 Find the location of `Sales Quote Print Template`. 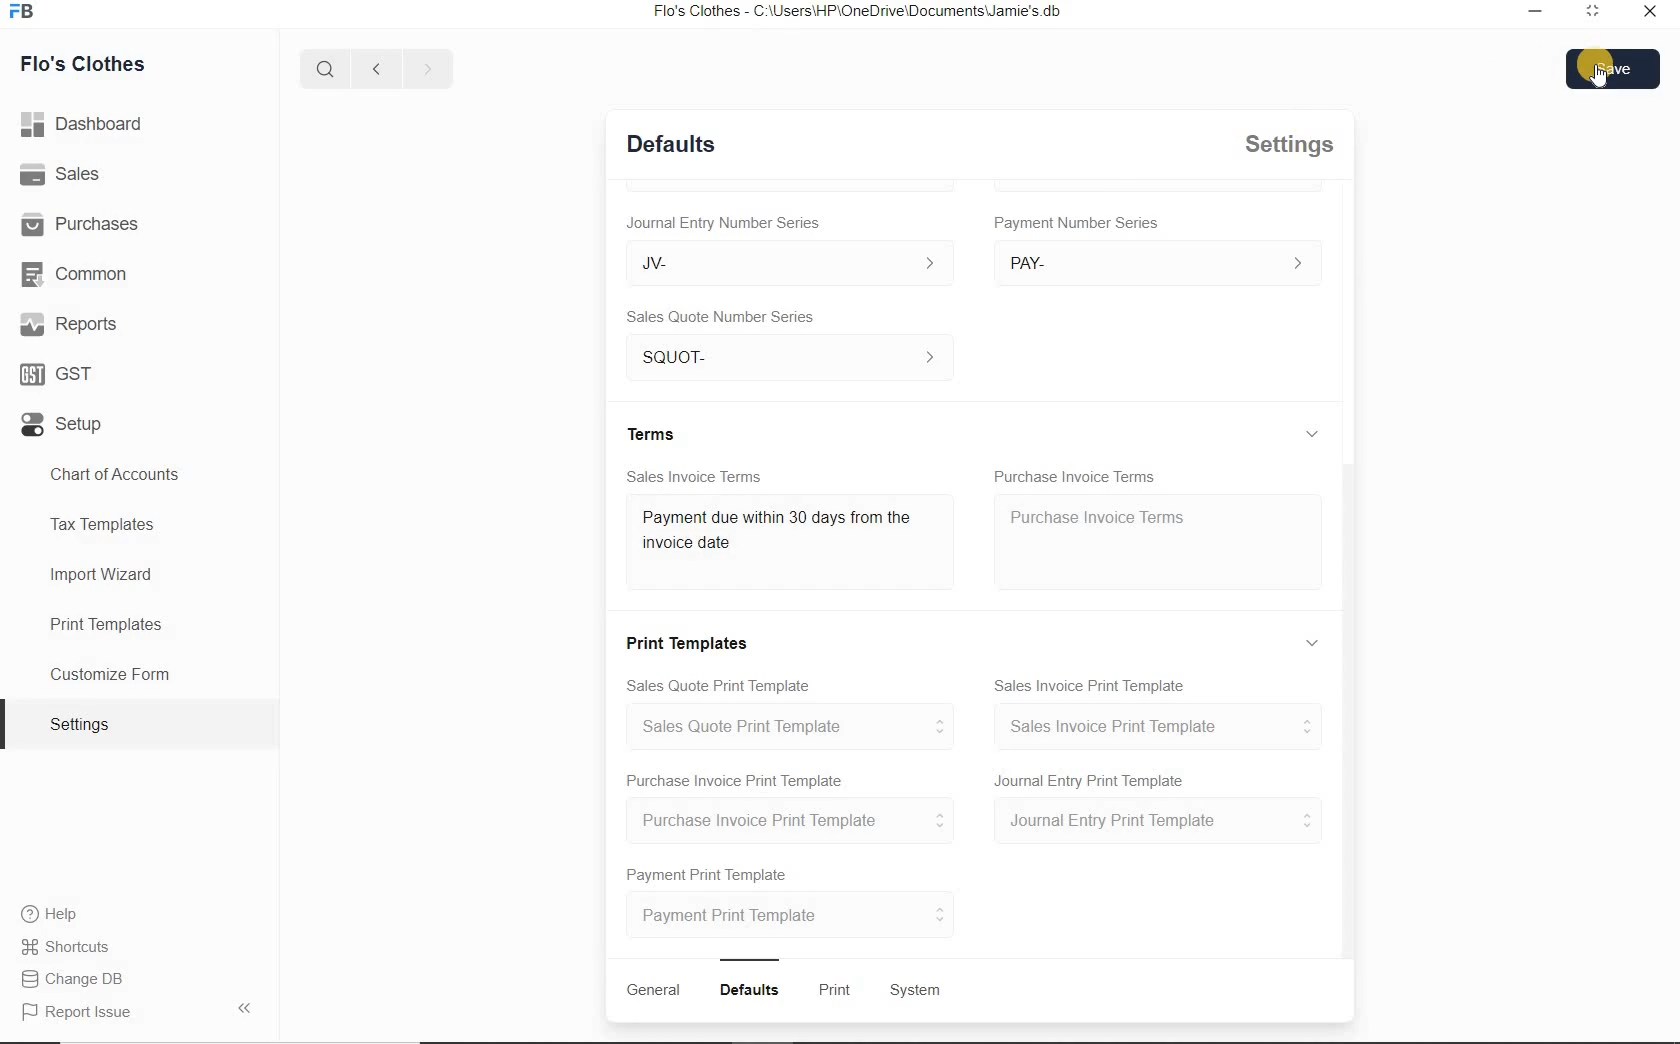

Sales Quote Print Template is located at coordinates (785, 726).